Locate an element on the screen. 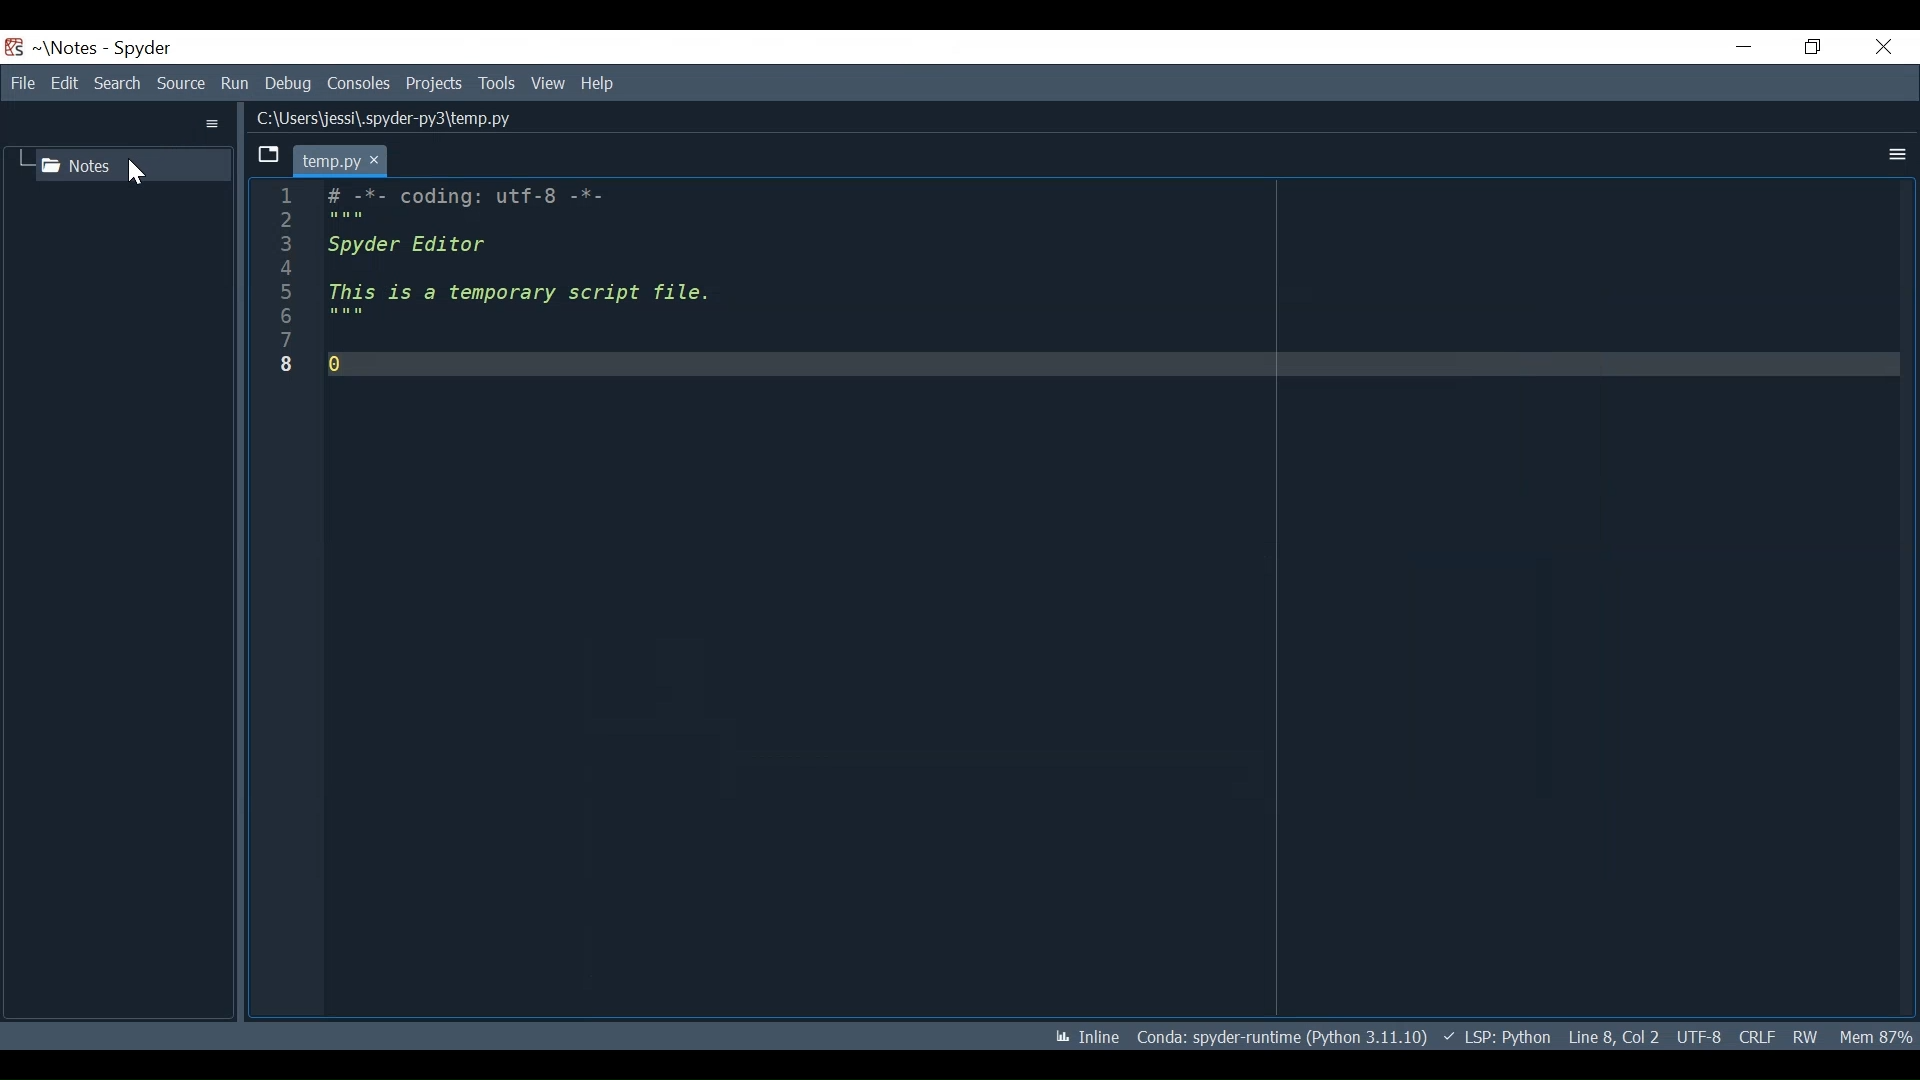  Projects Name is located at coordinates (65, 48).